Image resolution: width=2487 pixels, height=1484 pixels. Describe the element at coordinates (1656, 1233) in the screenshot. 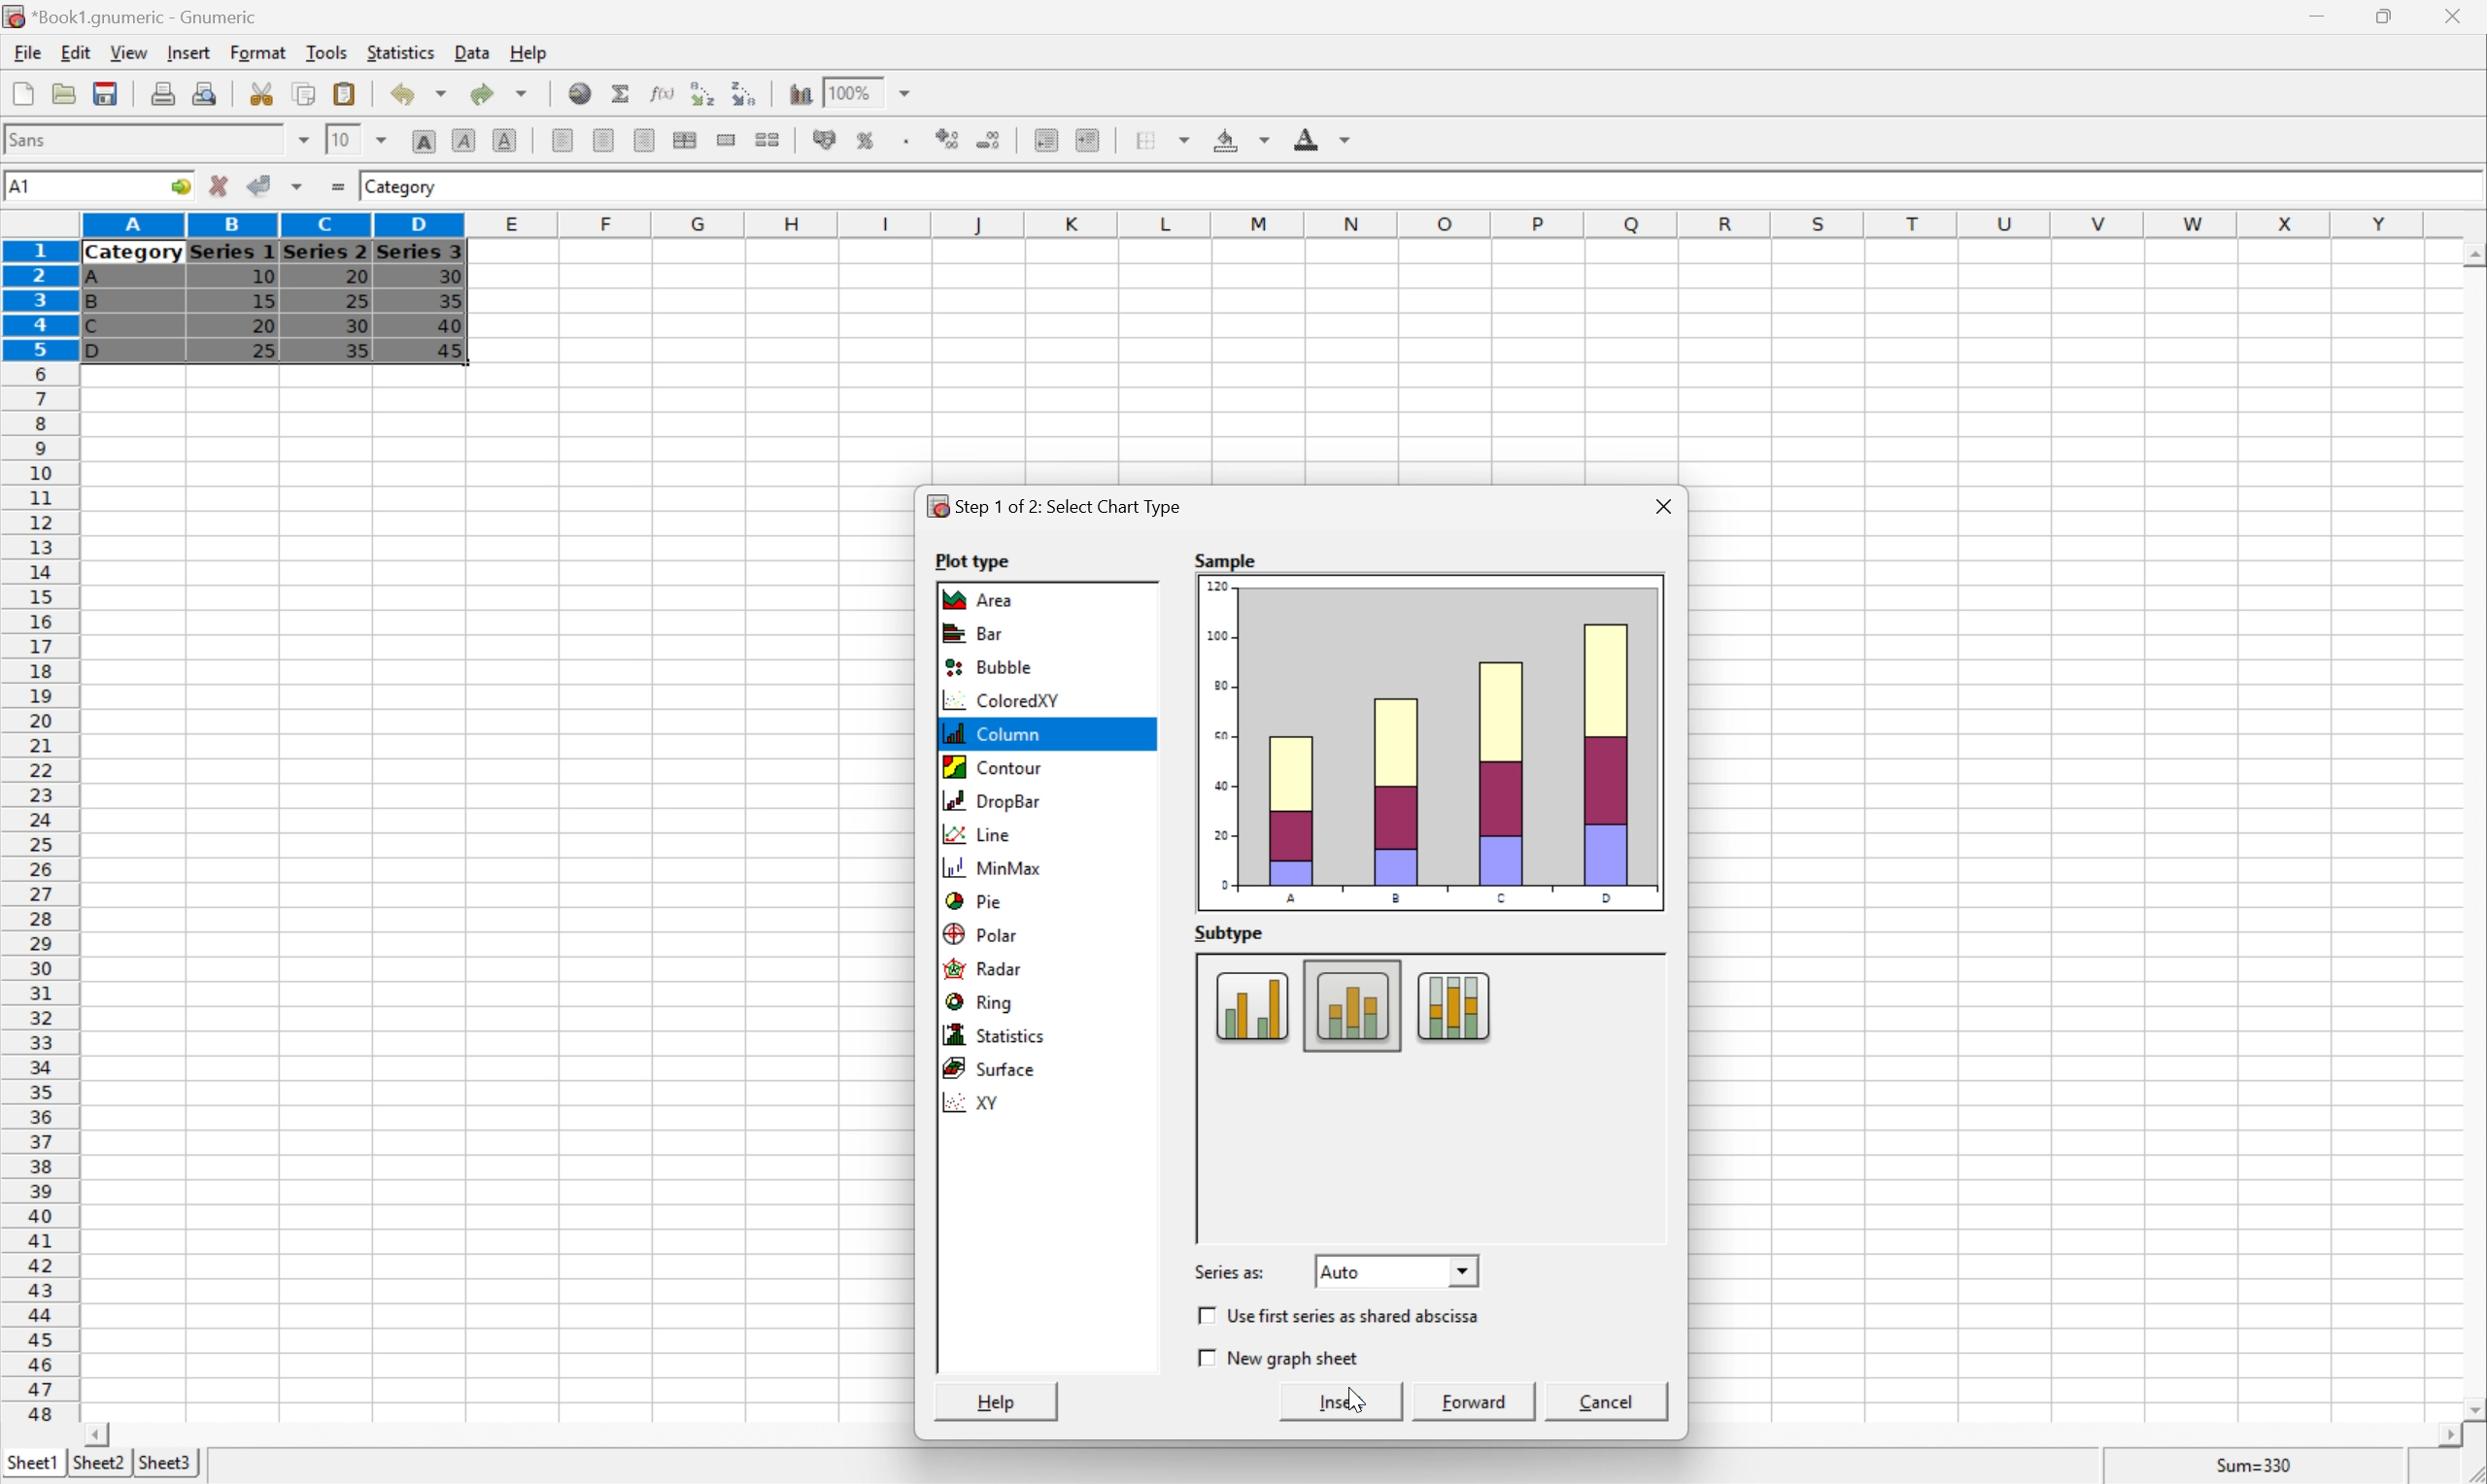

I see `Scroll Down` at that location.